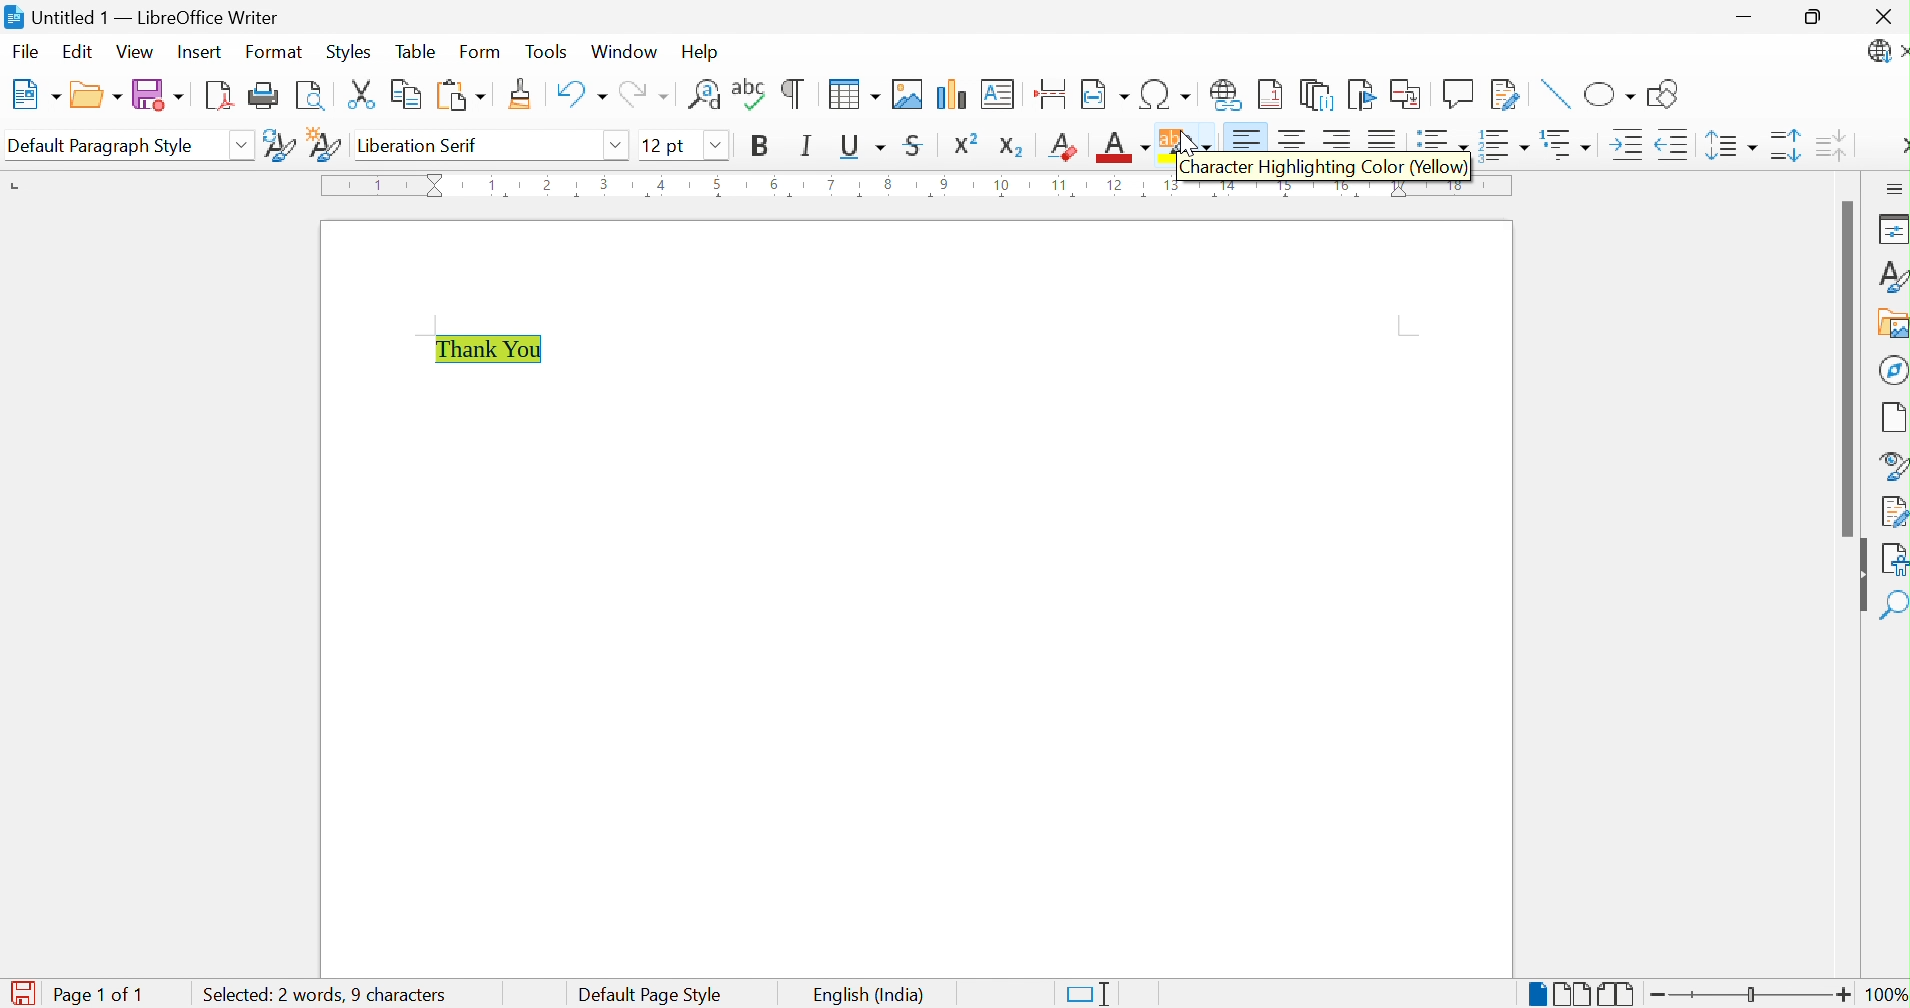  I want to click on Sidebar Settings, so click(1894, 188).